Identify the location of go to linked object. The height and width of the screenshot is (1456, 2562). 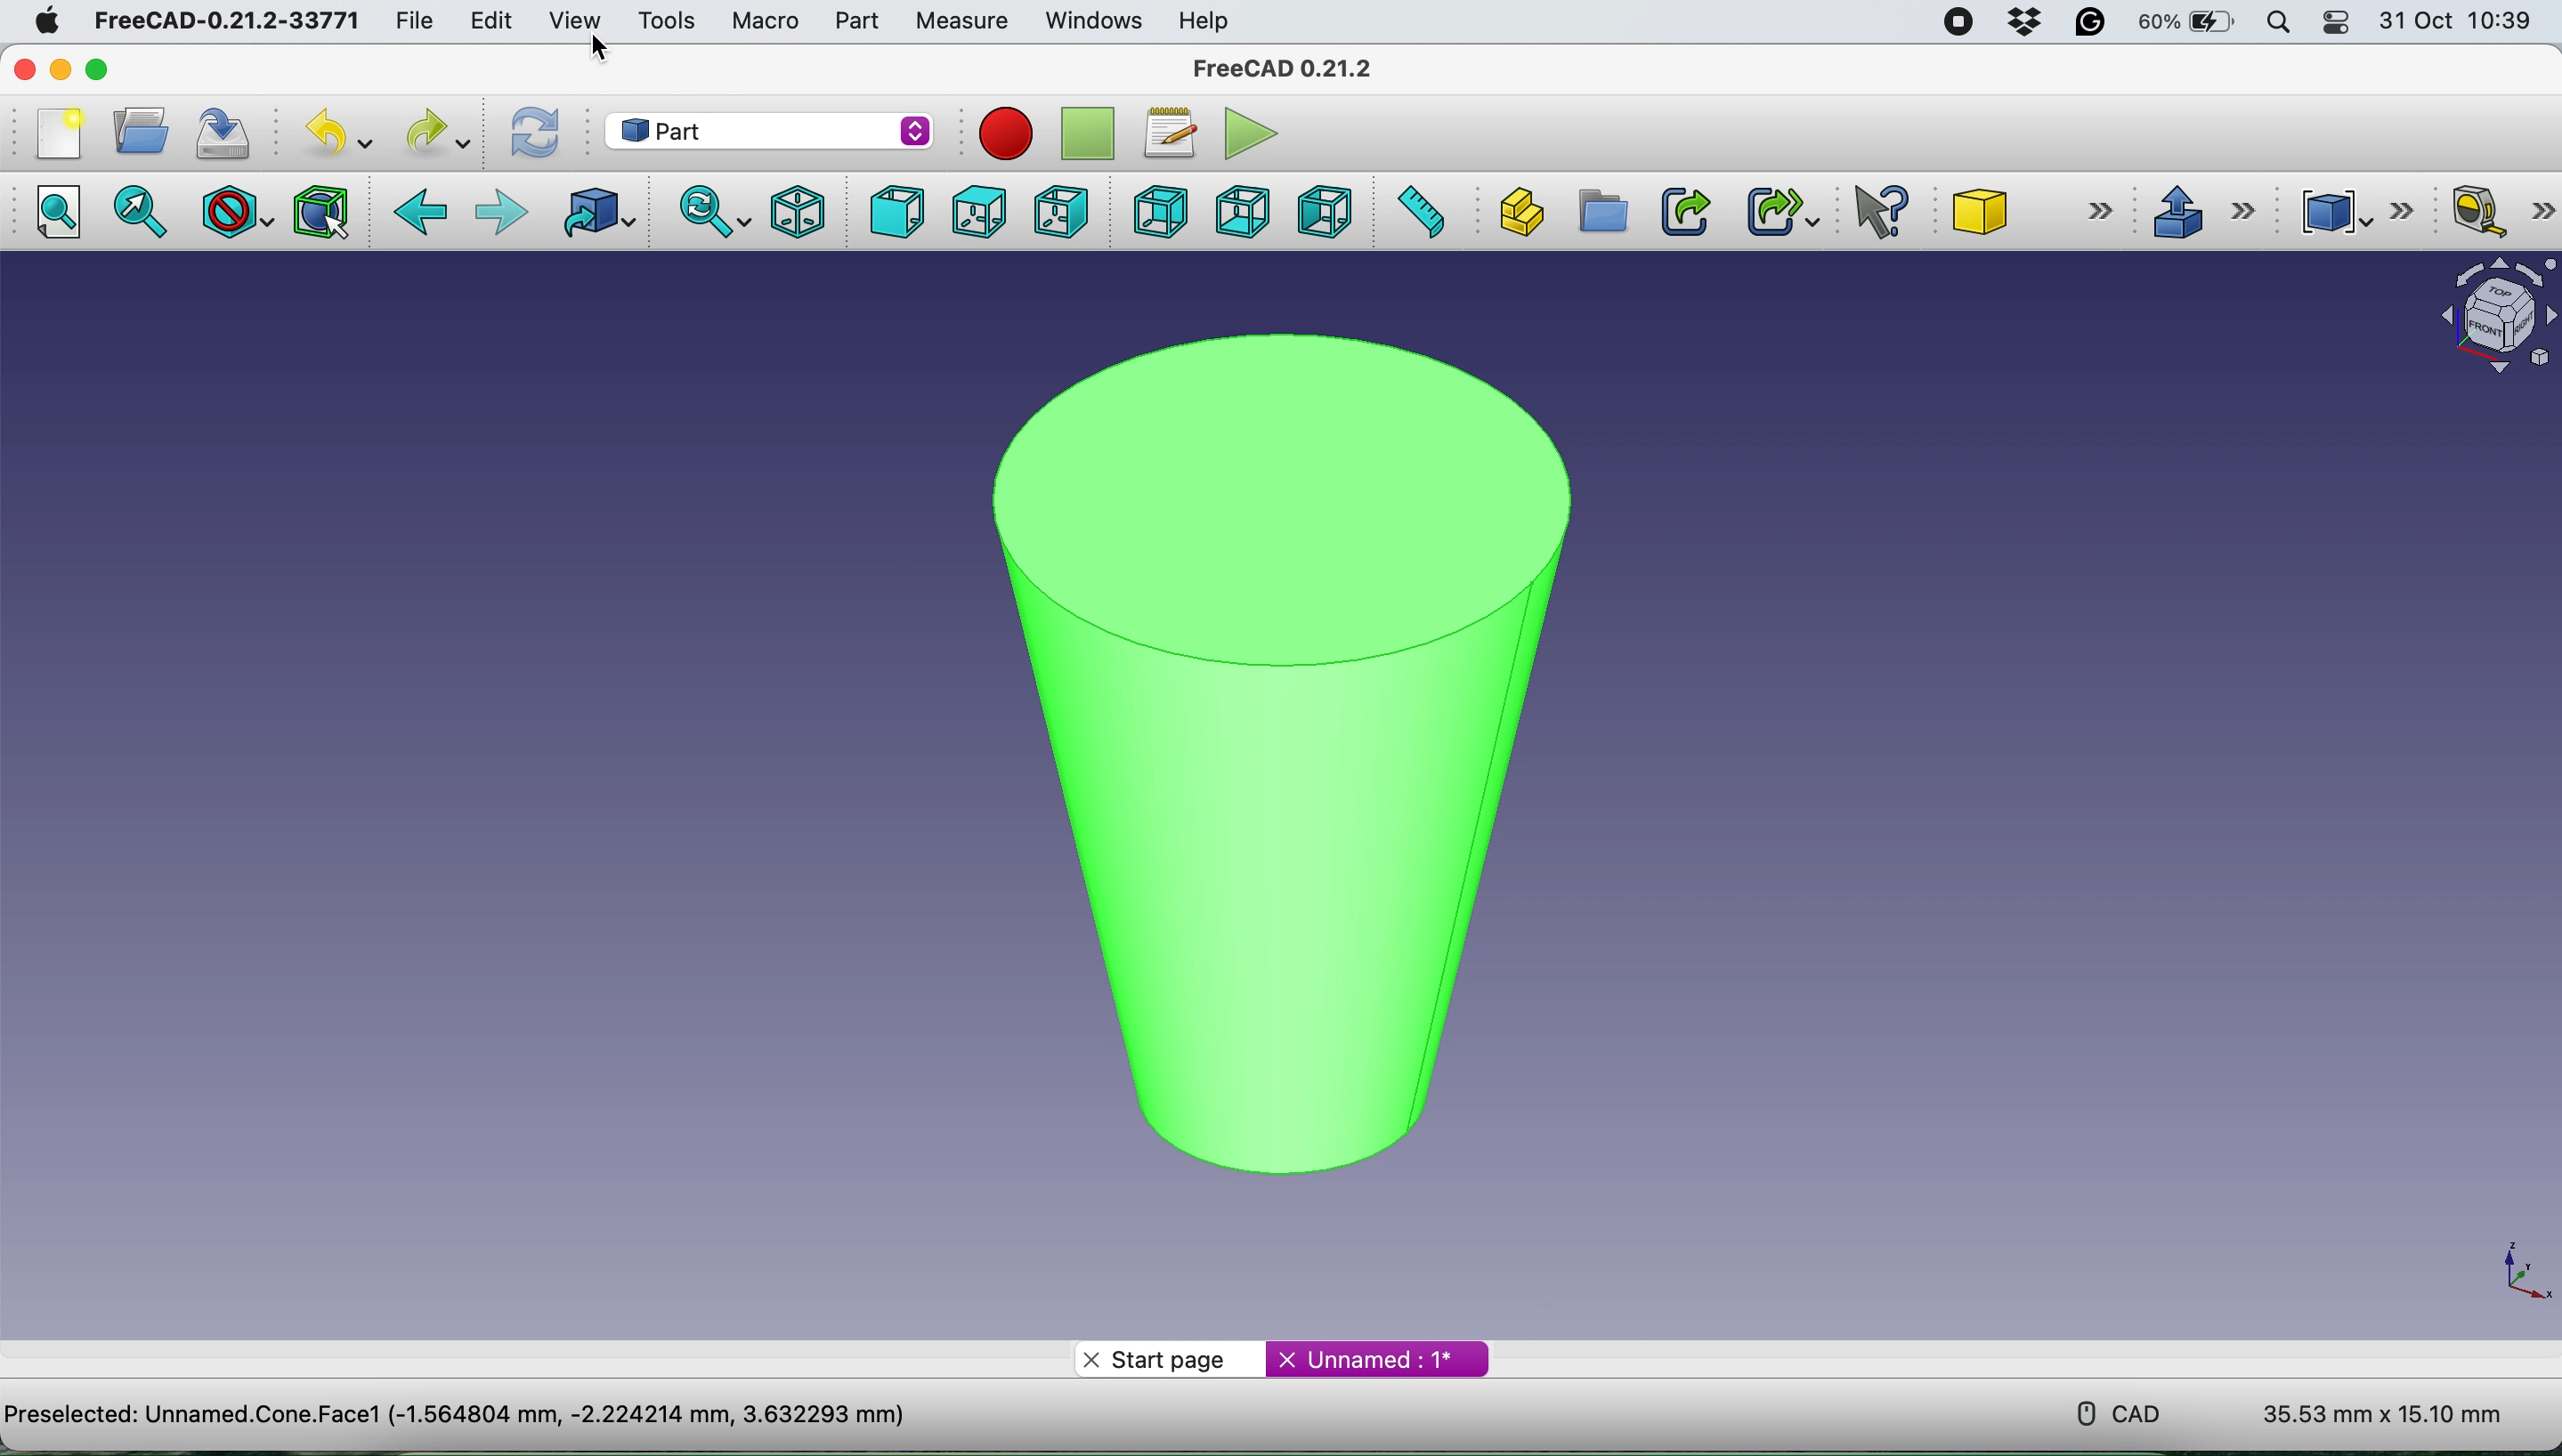
(593, 215).